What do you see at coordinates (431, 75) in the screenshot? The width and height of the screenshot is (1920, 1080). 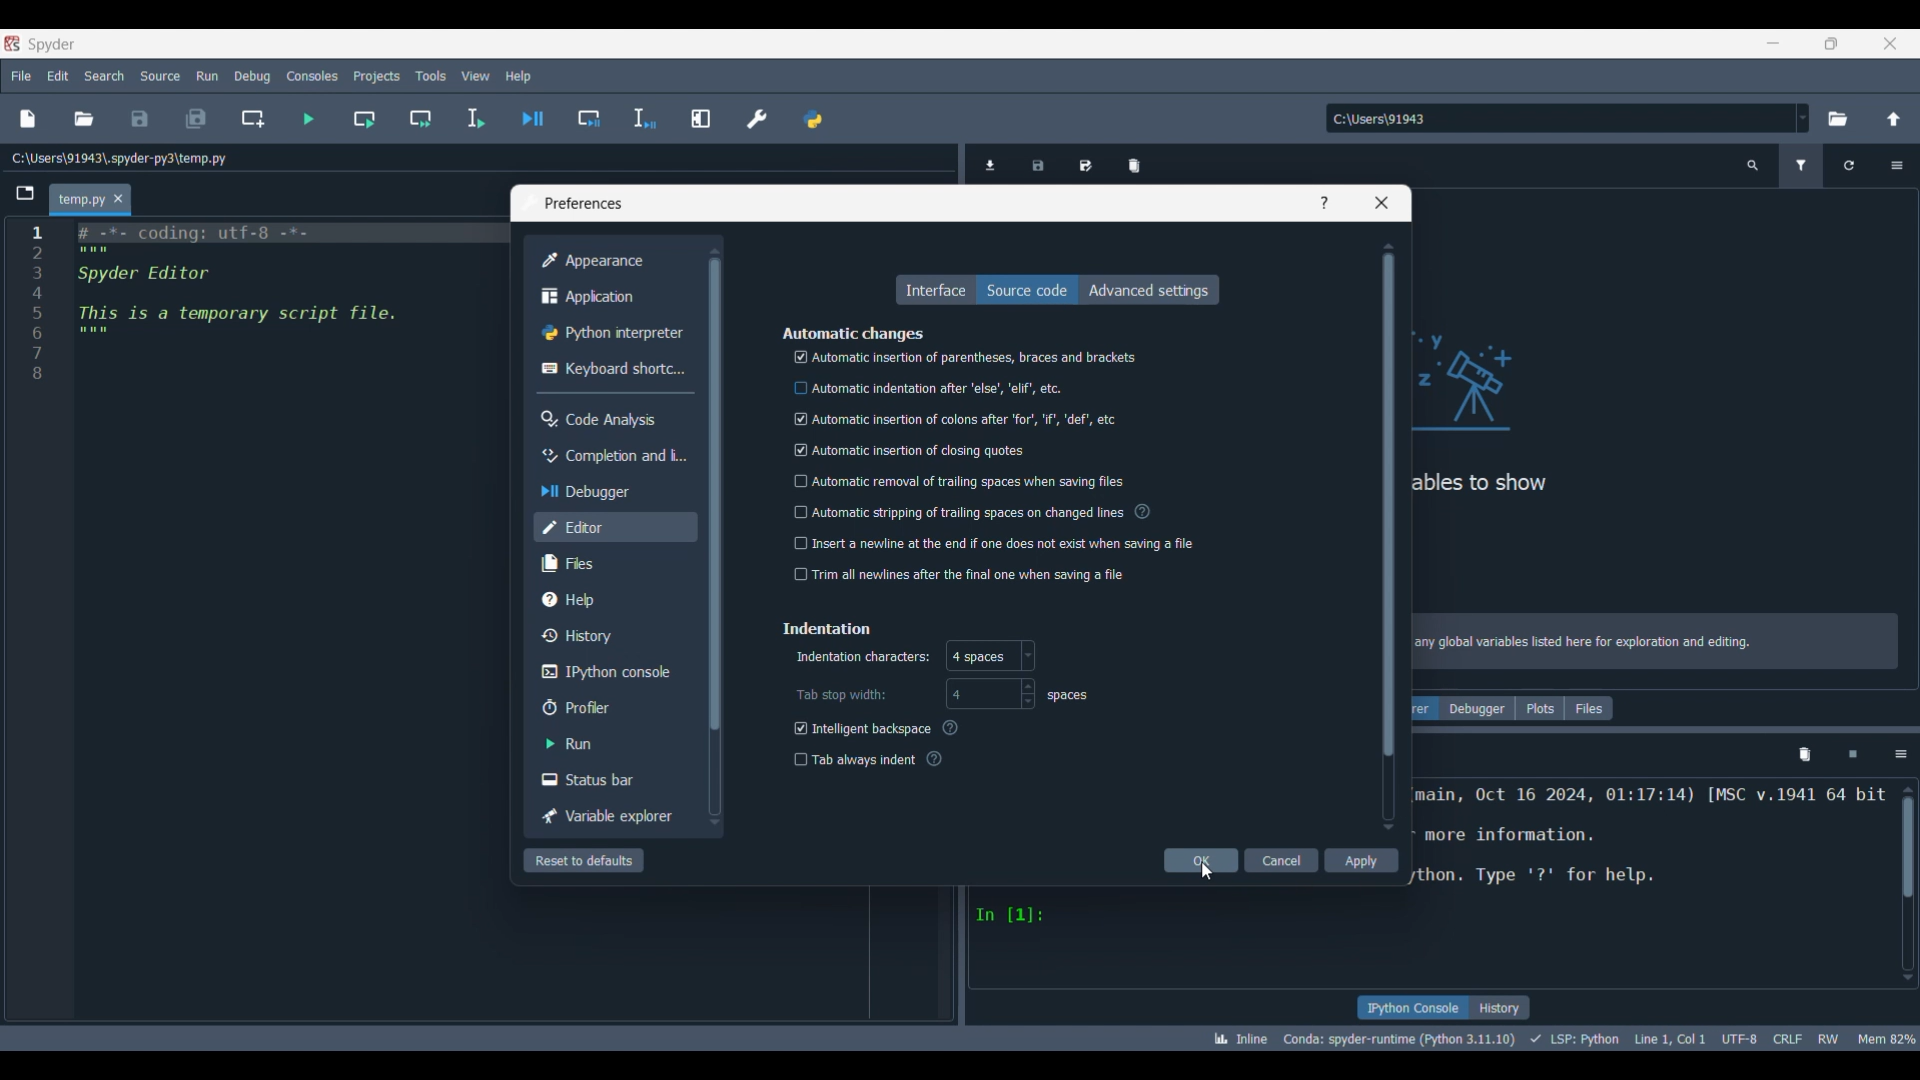 I see `Tools menu` at bounding box center [431, 75].